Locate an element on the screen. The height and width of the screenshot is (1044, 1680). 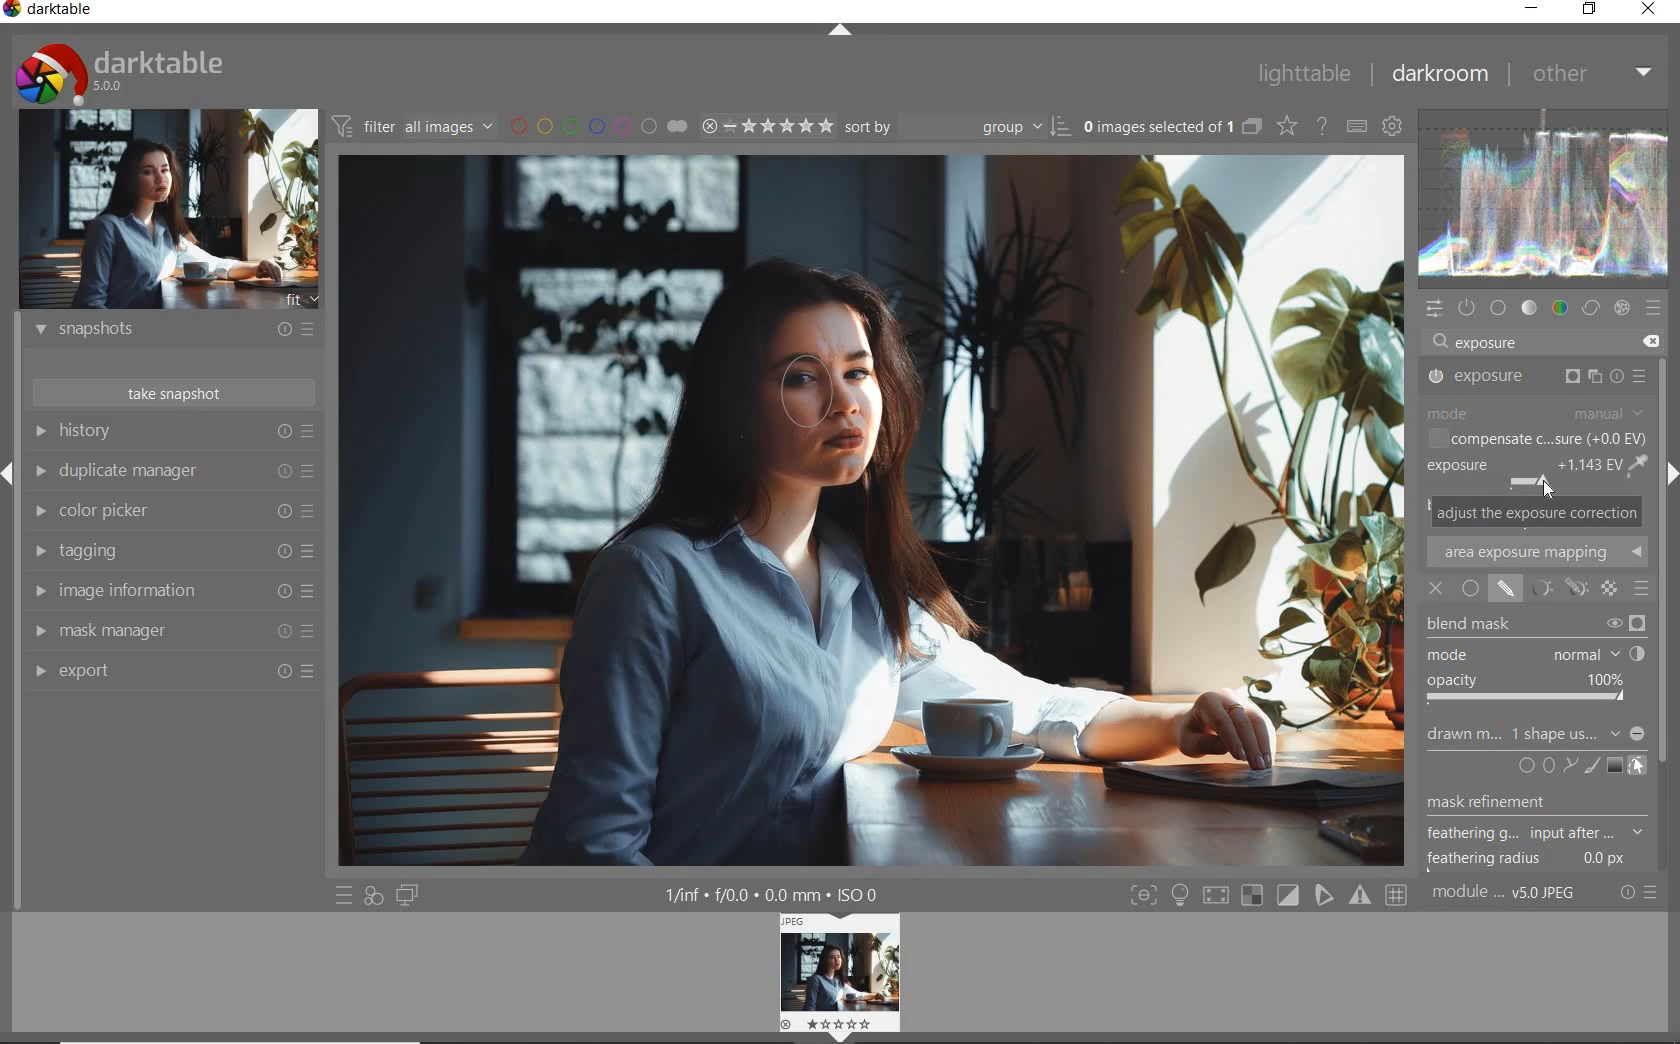
expand grouped images is located at coordinates (1174, 129).